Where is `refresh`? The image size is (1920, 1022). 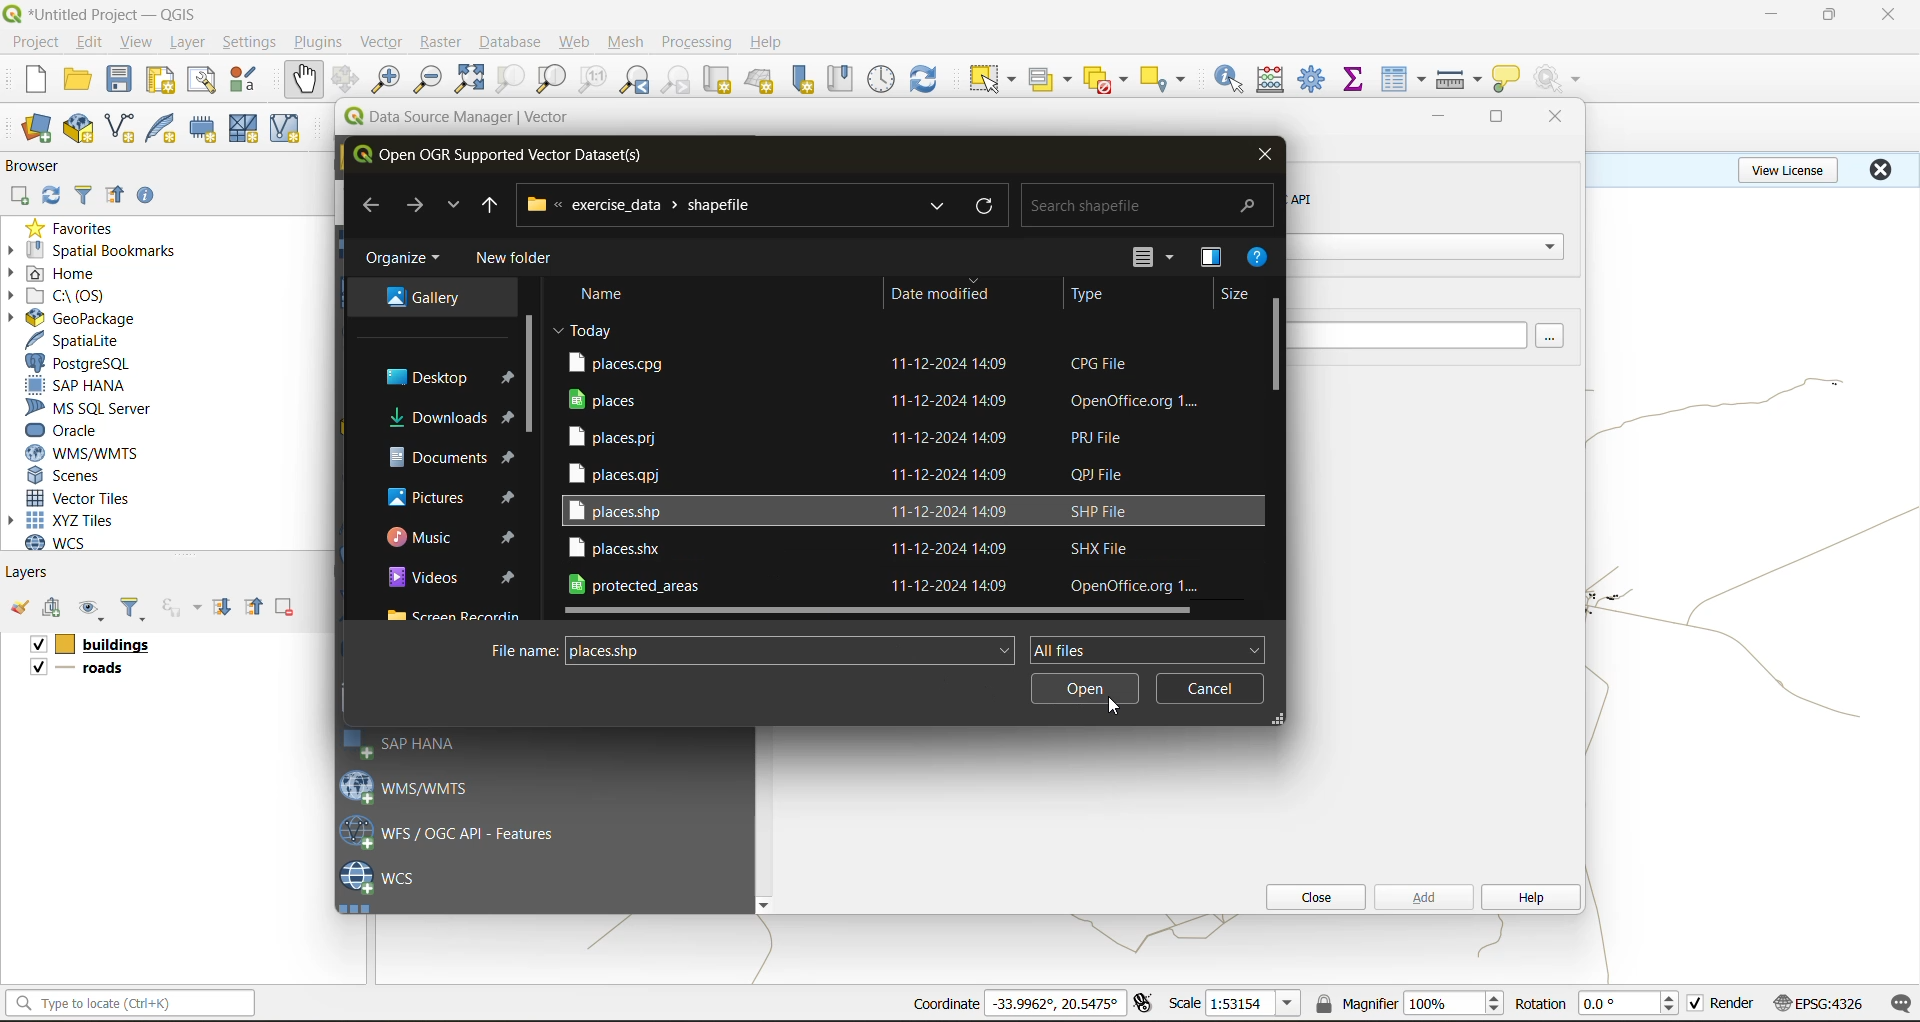
refresh is located at coordinates (47, 198).